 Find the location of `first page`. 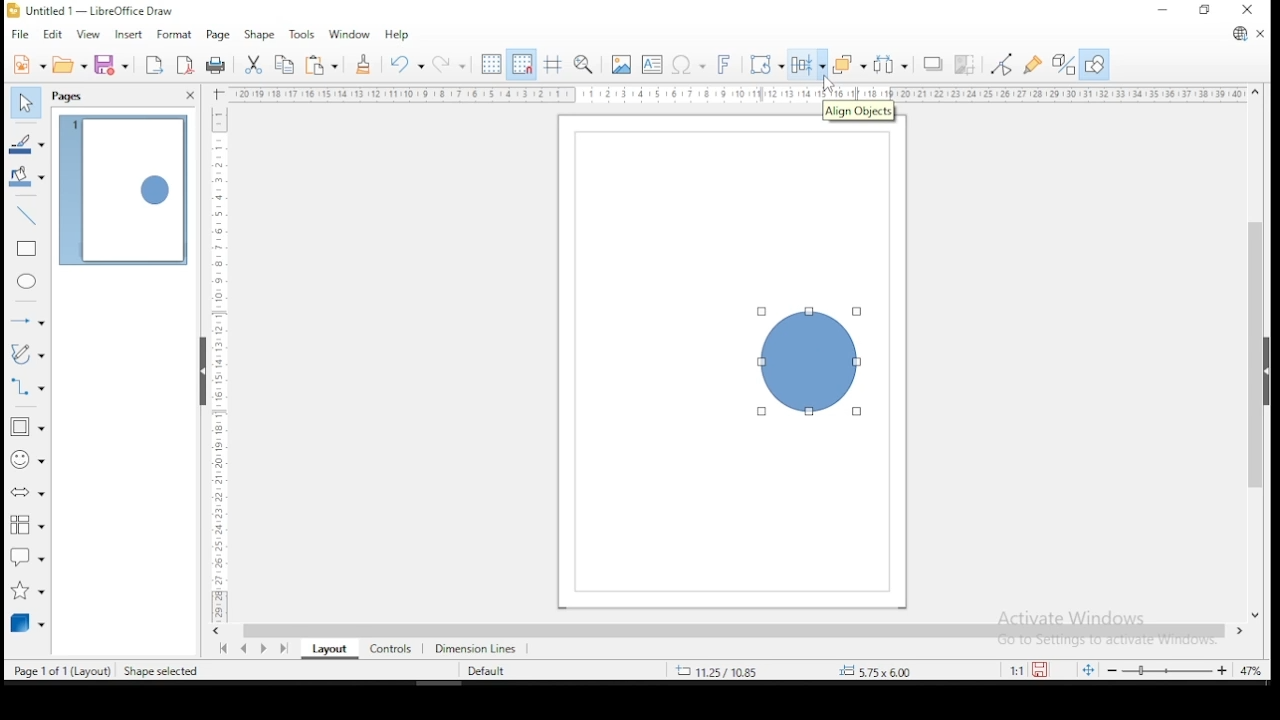

first page is located at coordinates (221, 649).